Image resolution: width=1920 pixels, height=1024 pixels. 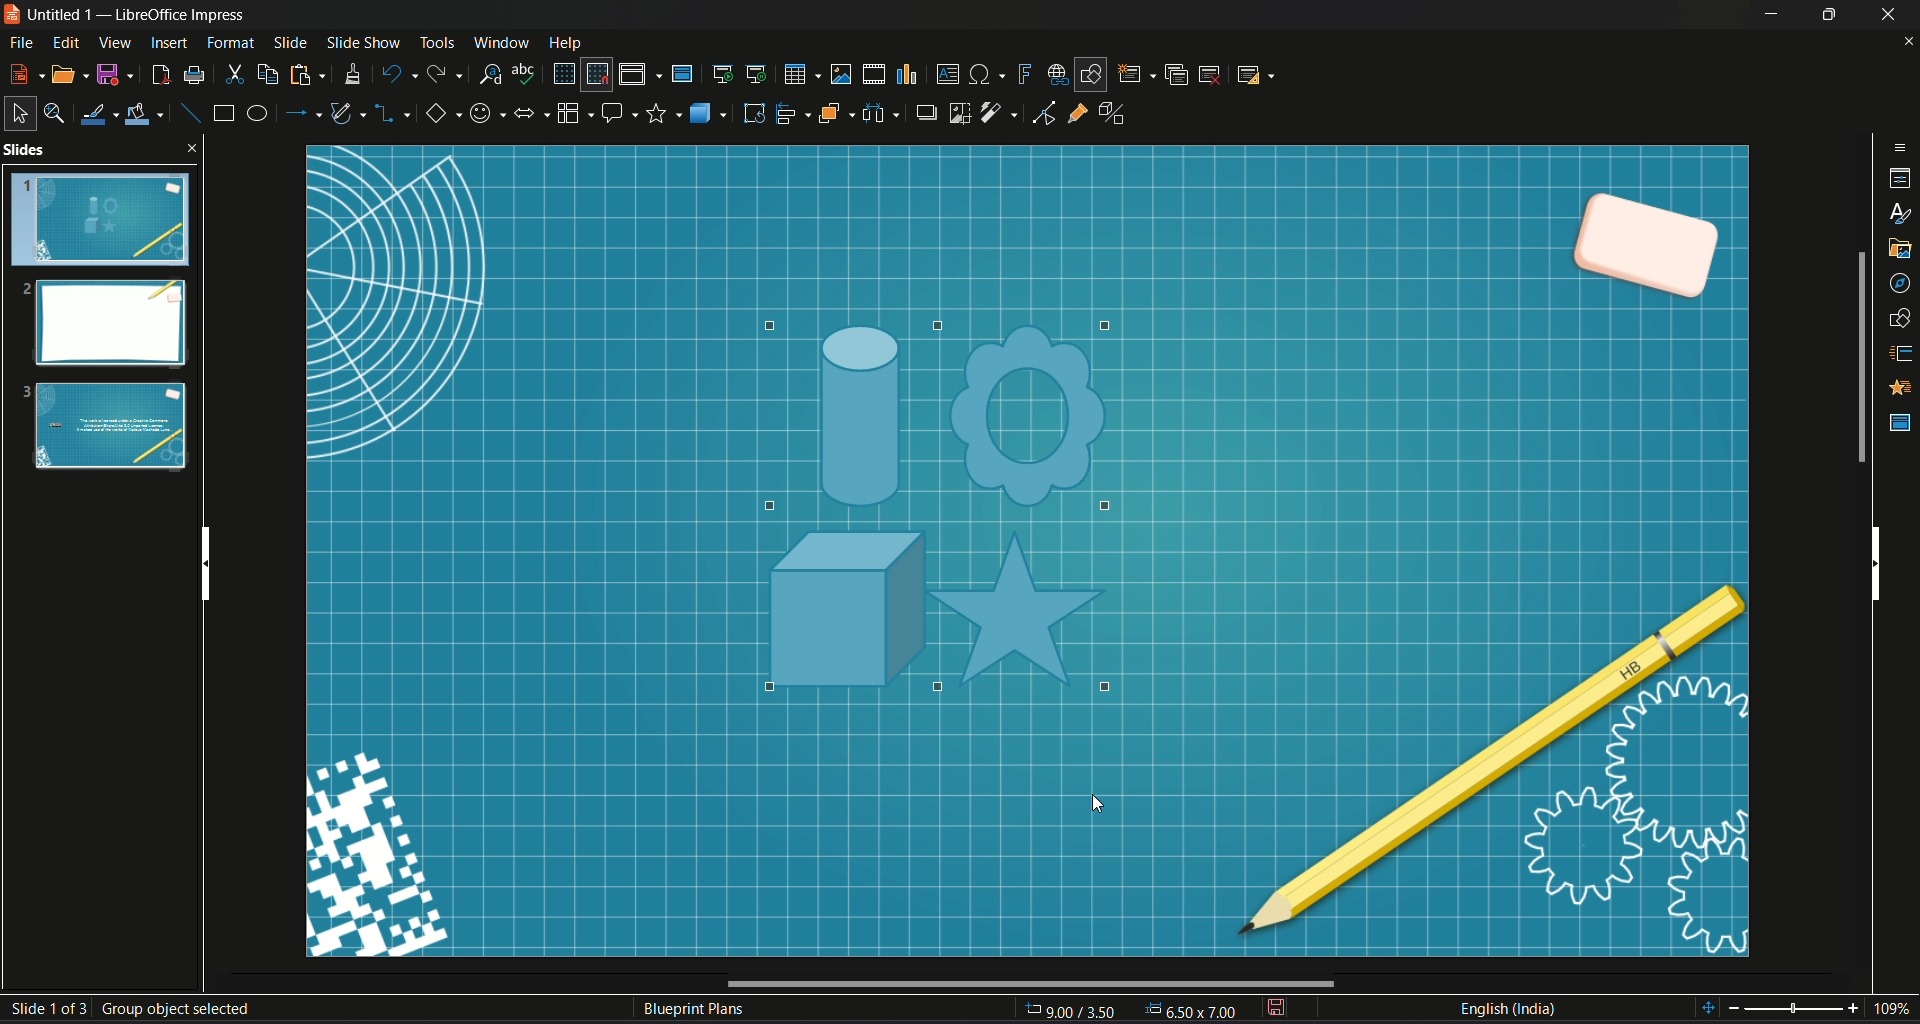 What do you see at coordinates (393, 115) in the screenshot?
I see `connectors` at bounding box center [393, 115].